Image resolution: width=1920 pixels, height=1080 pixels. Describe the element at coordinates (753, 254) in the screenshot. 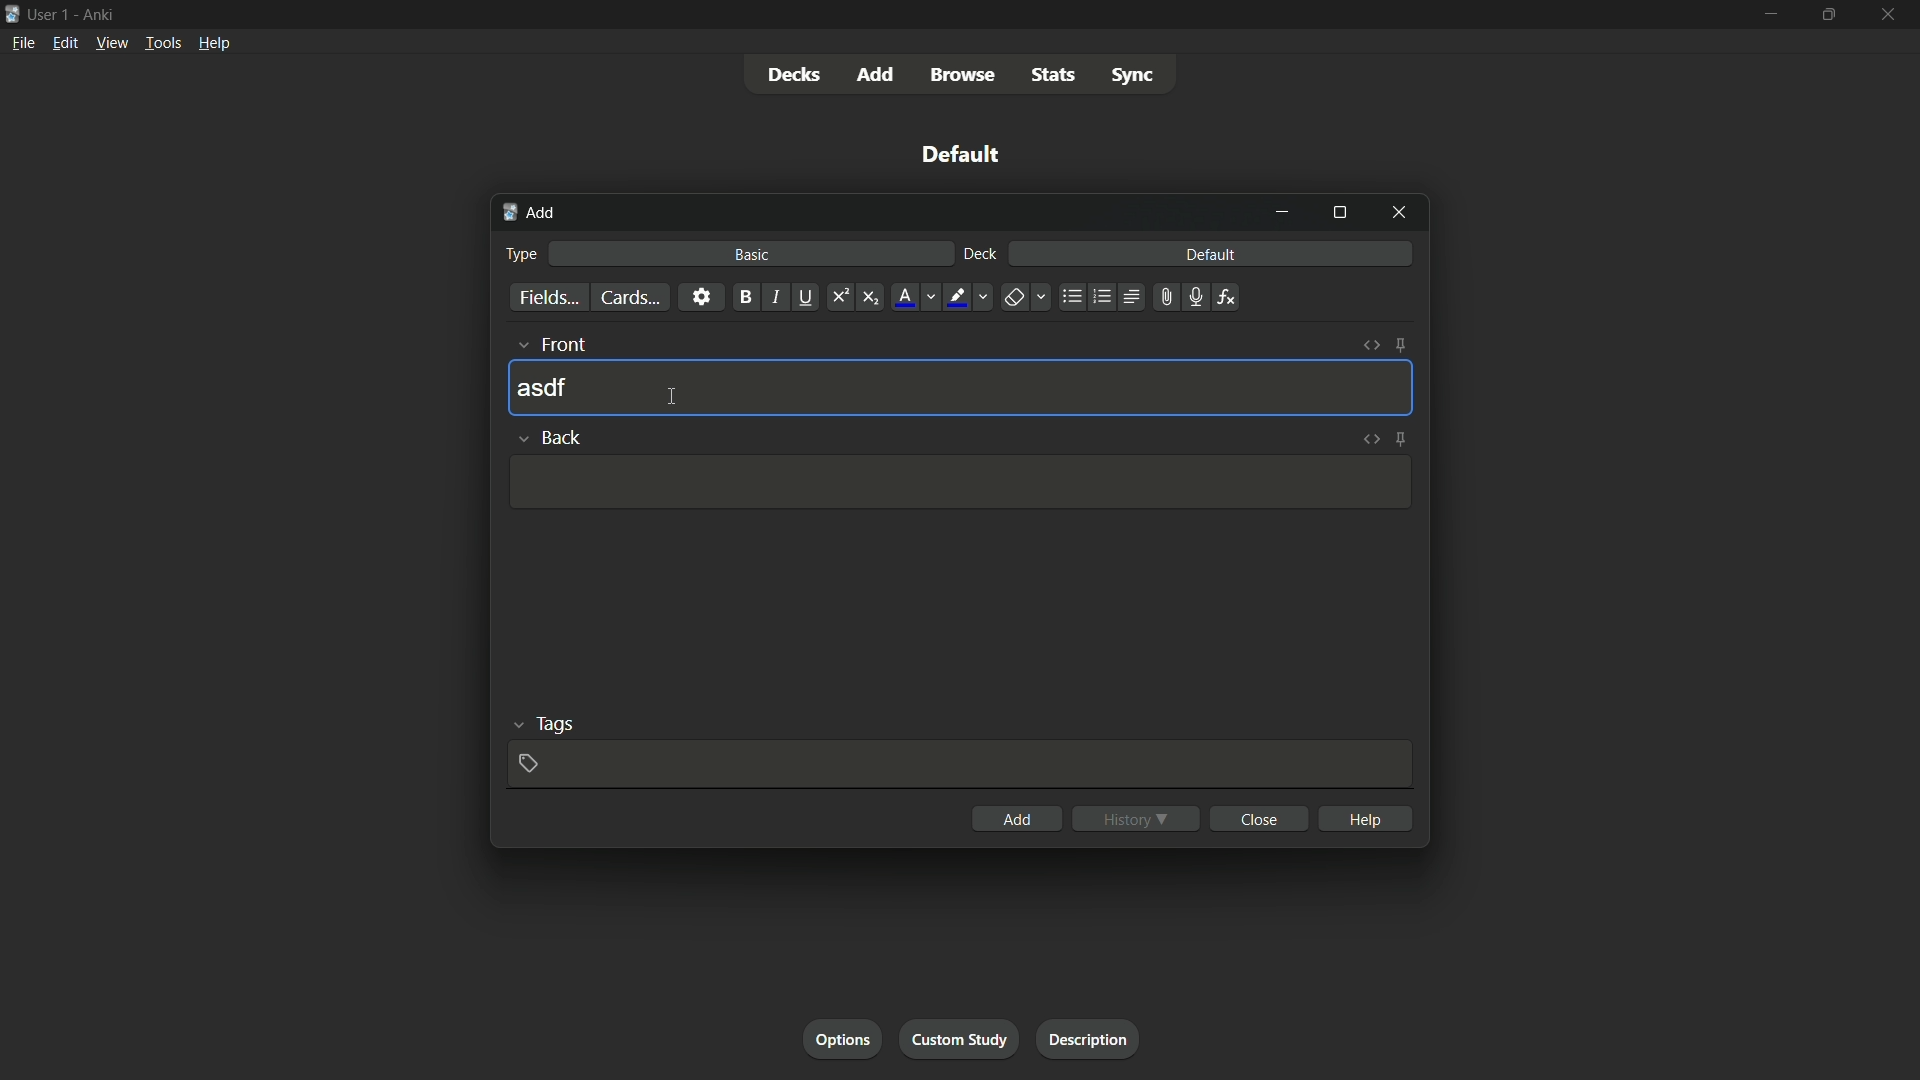

I see `basic` at that location.